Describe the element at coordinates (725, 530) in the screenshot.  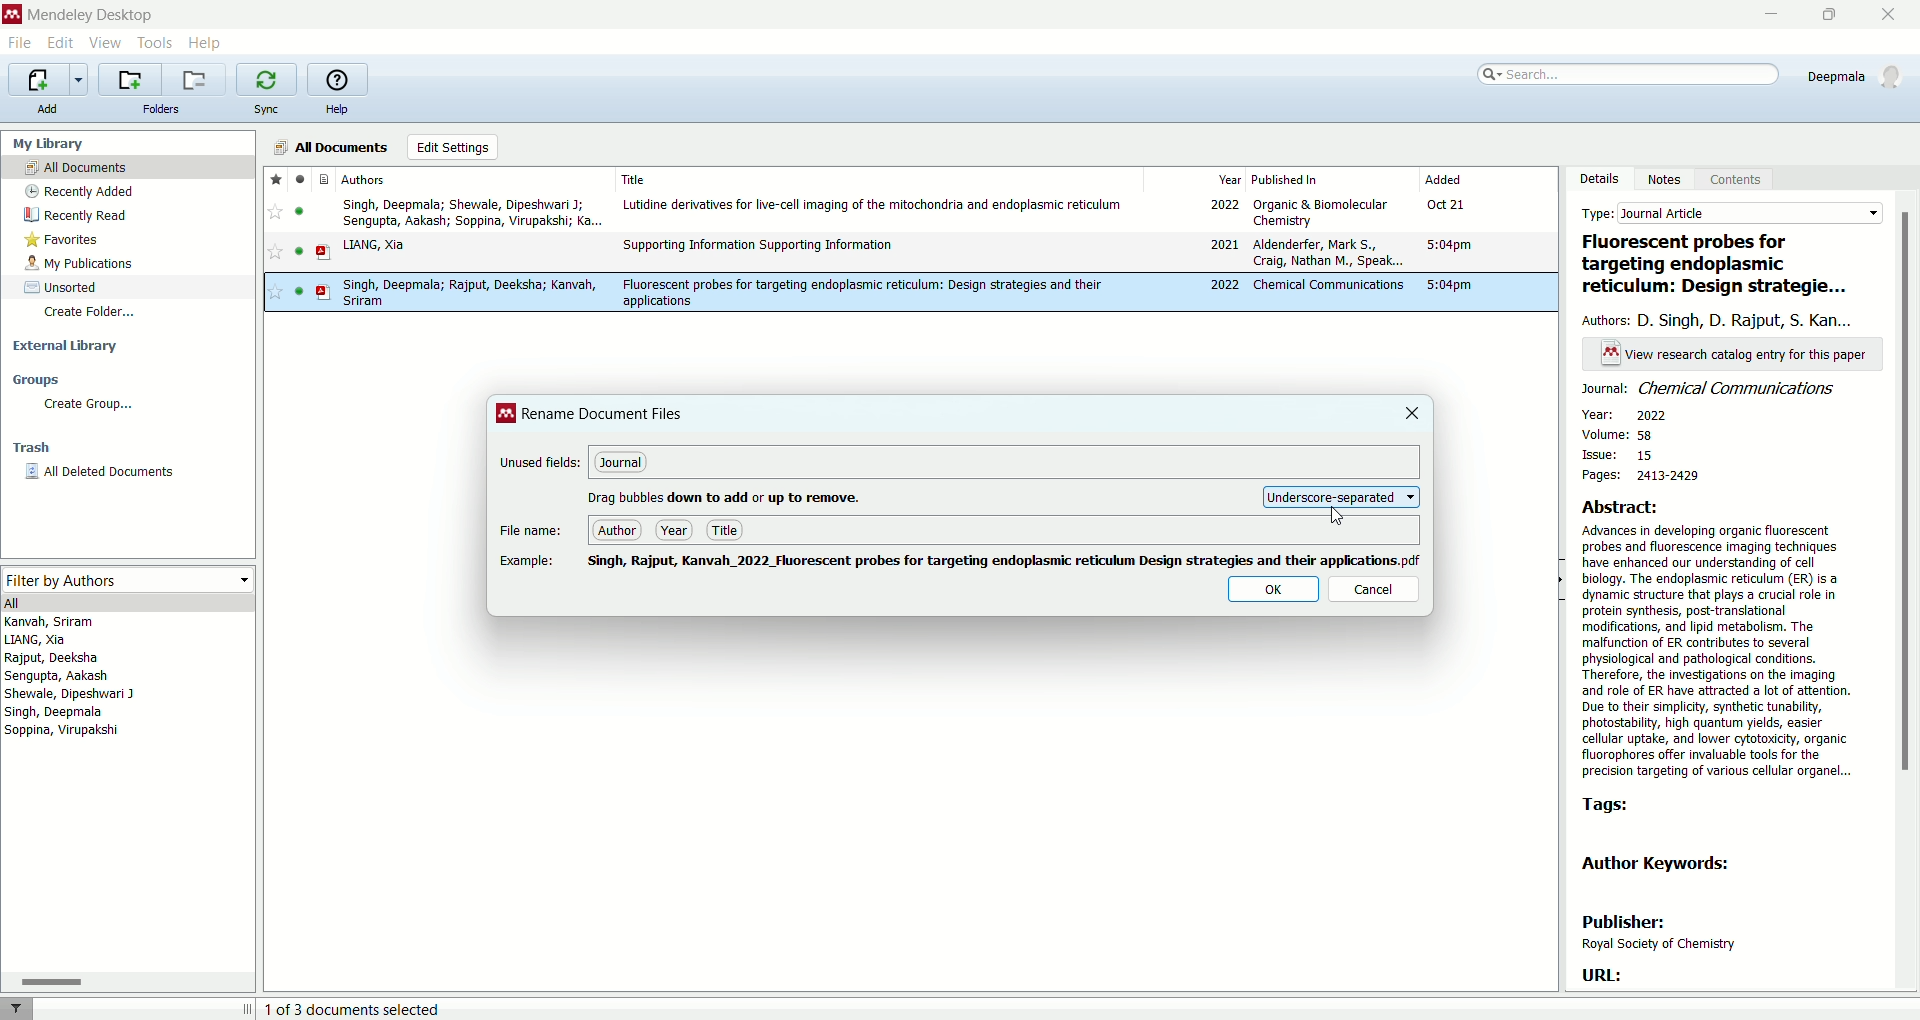
I see `title` at that location.